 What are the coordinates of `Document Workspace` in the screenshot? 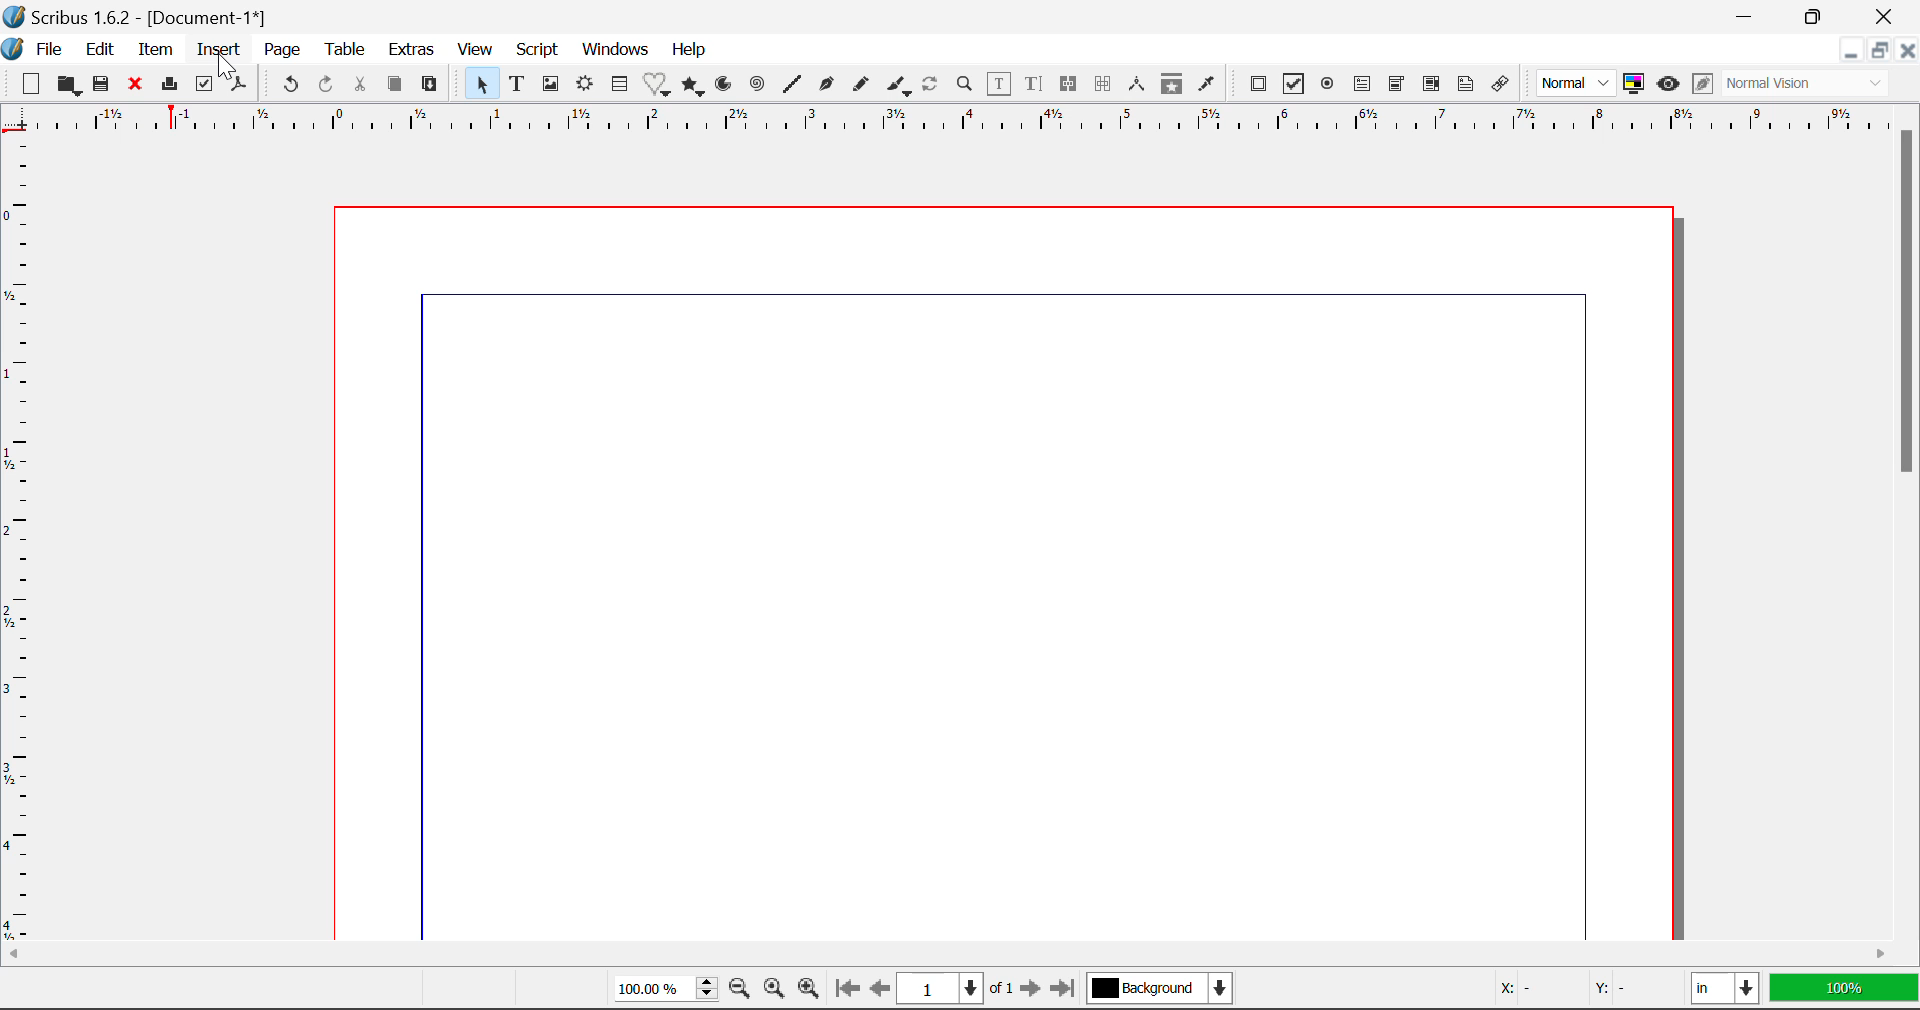 It's located at (995, 566).